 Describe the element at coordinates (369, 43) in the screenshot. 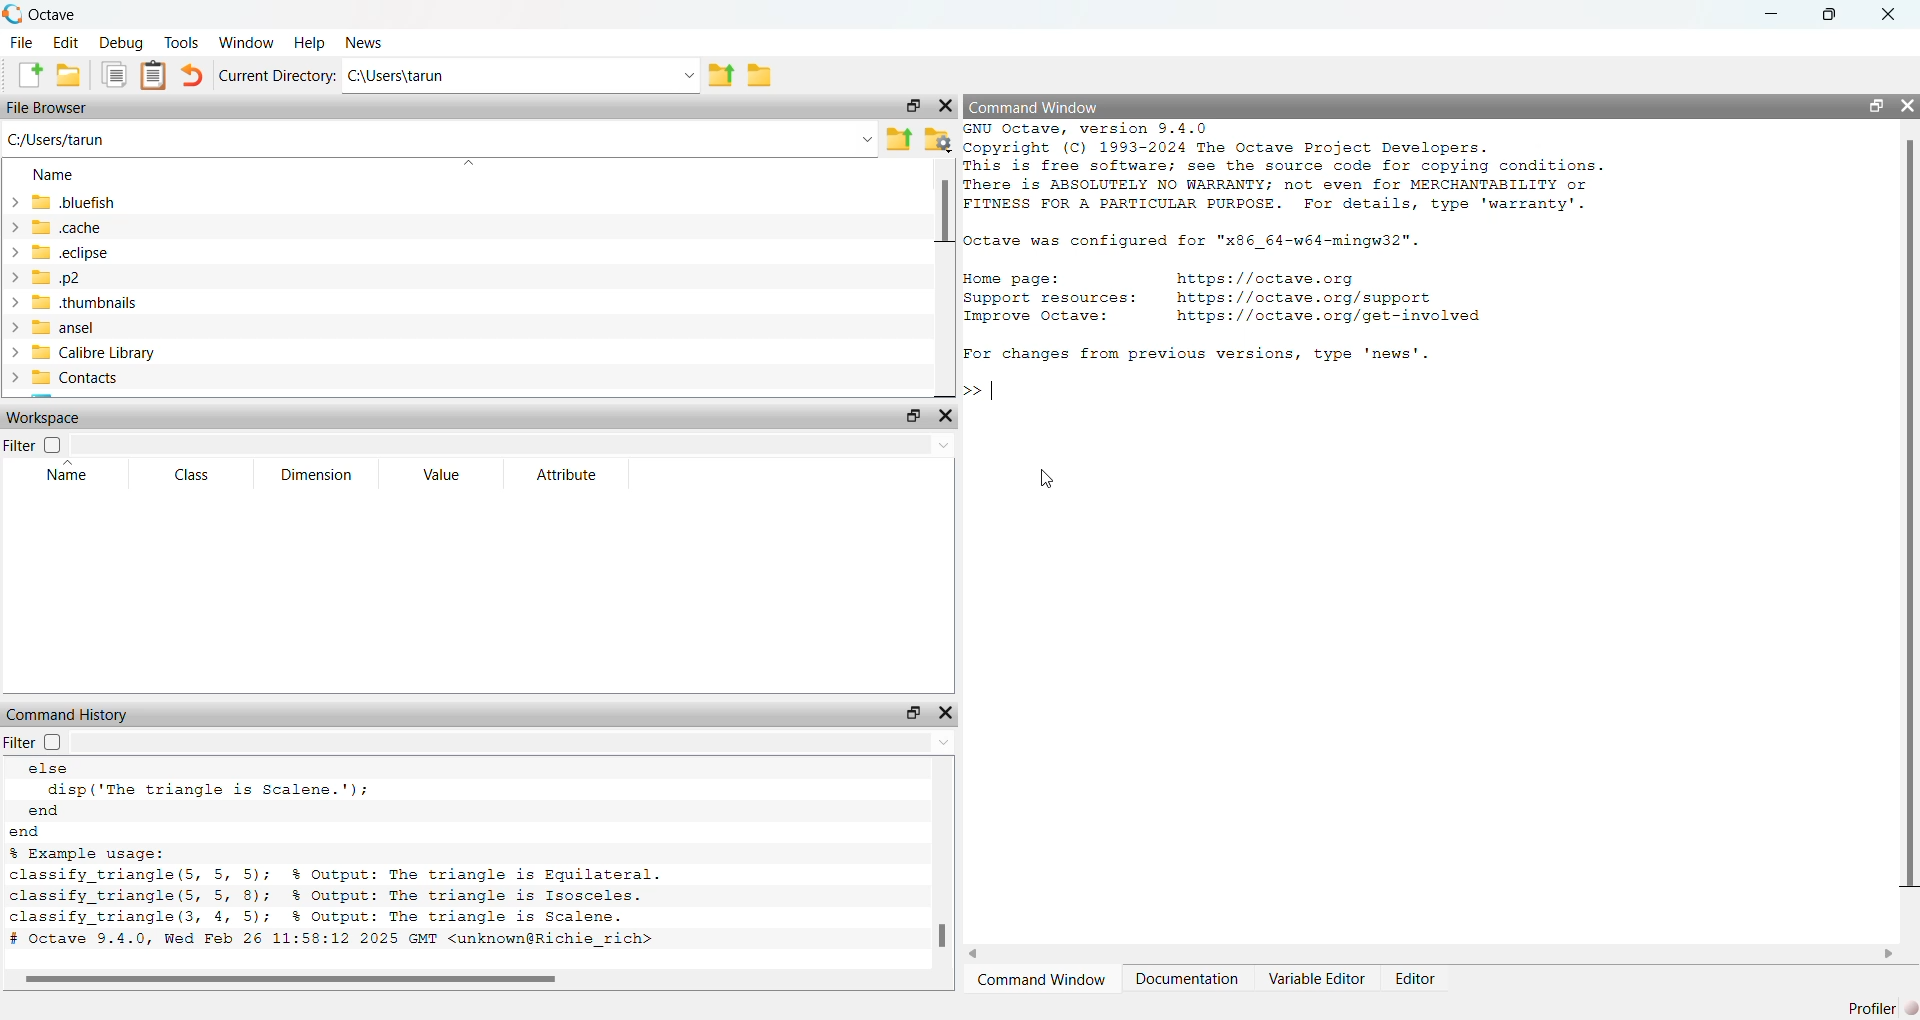

I see `news` at that location.